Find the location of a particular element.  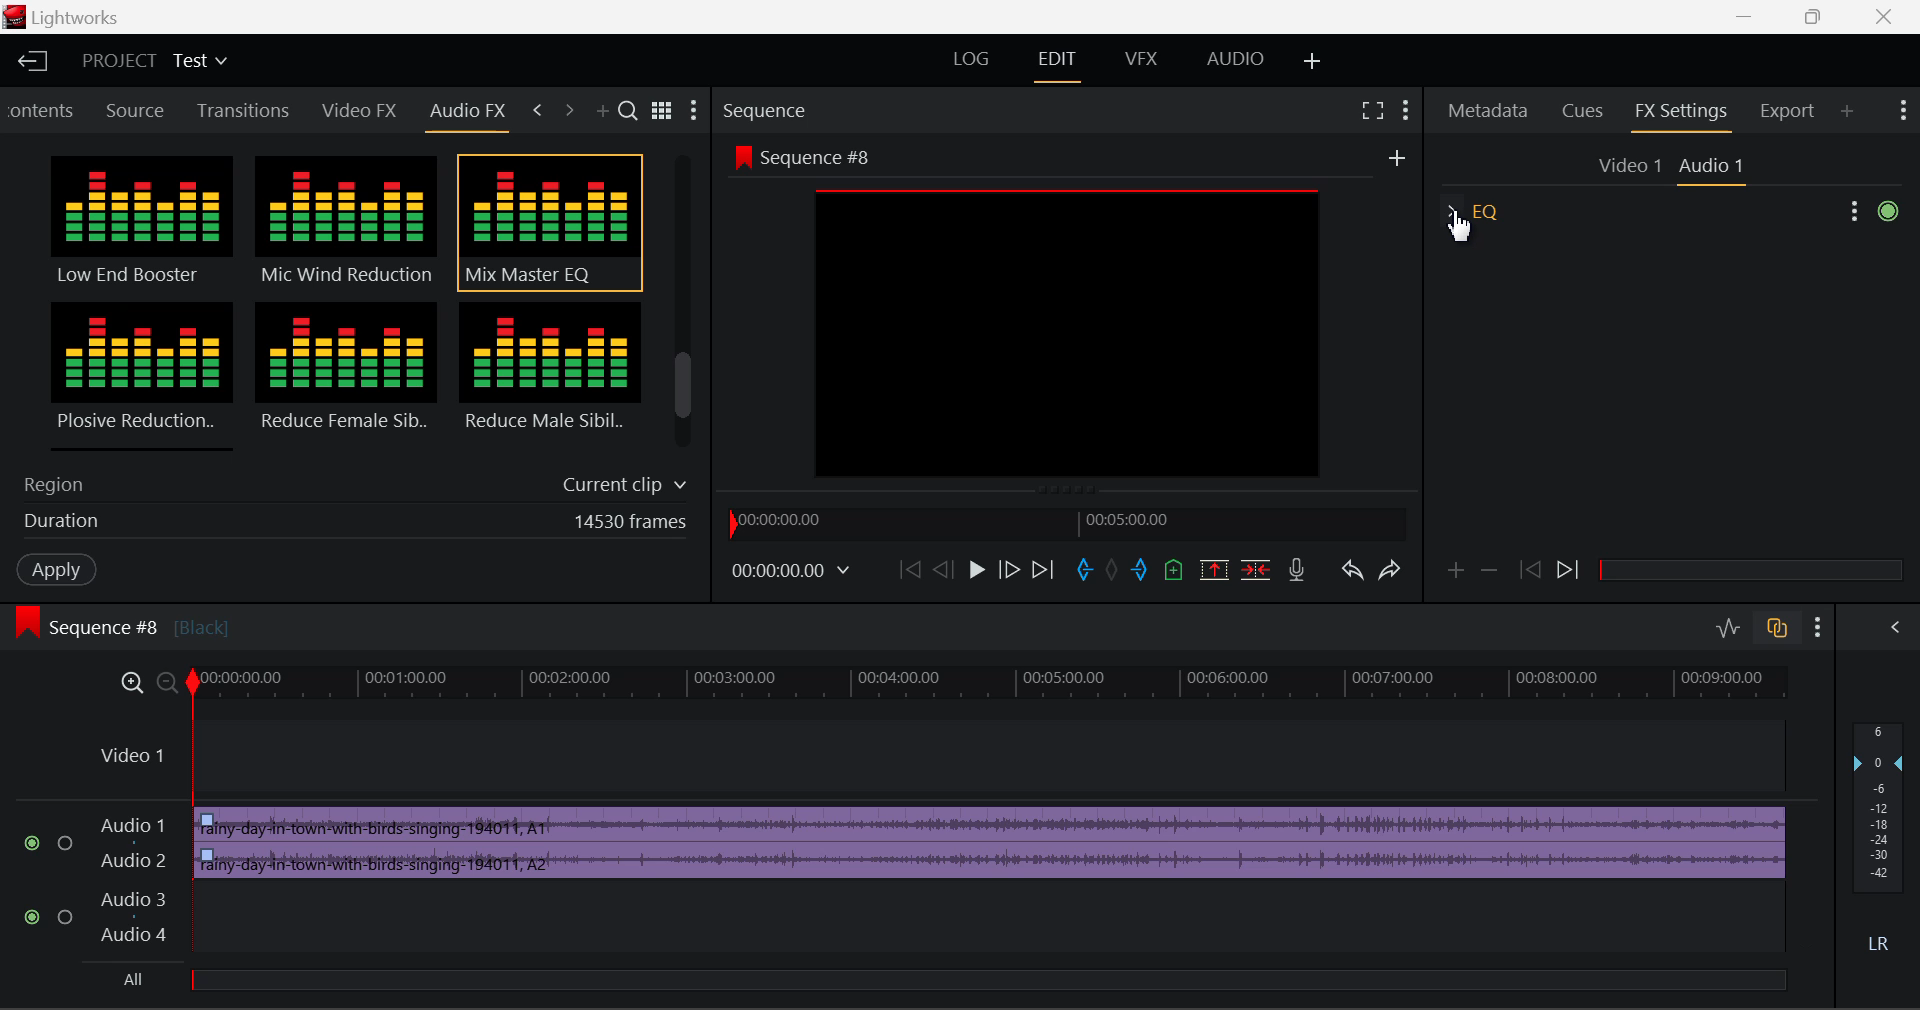

Remove Marked Section is located at coordinates (1211, 569).